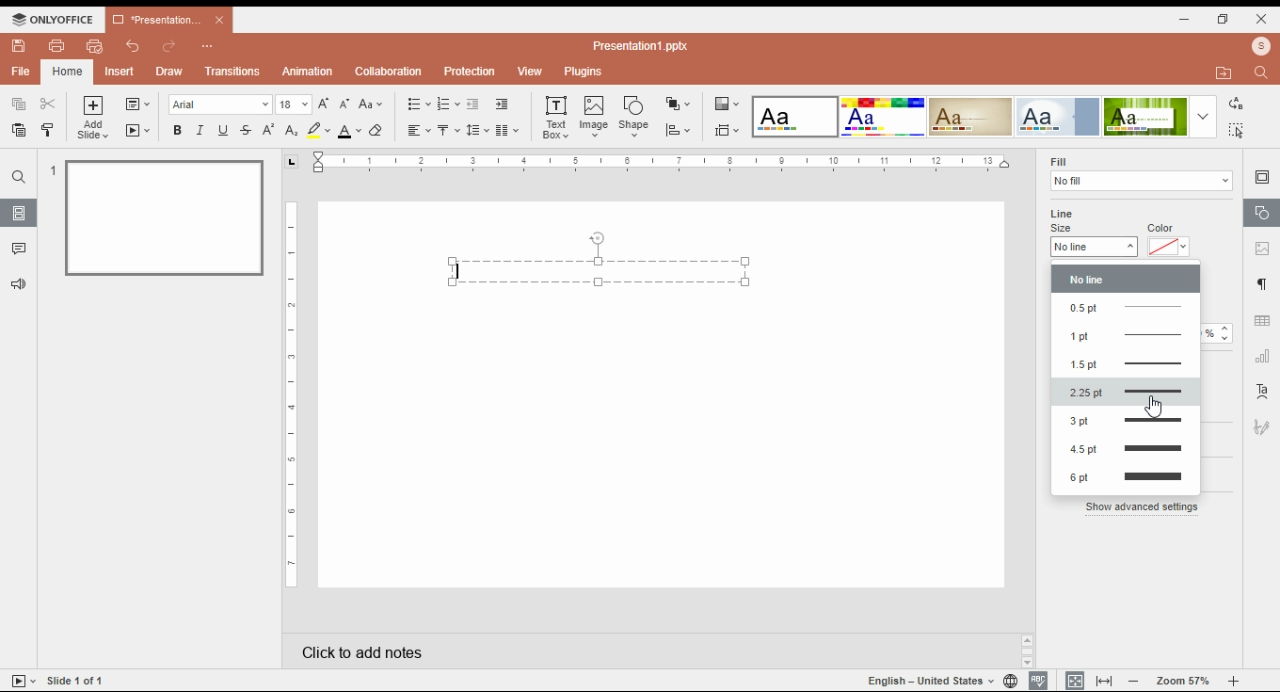  I want to click on 1.5 pt, so click(1124, 363).